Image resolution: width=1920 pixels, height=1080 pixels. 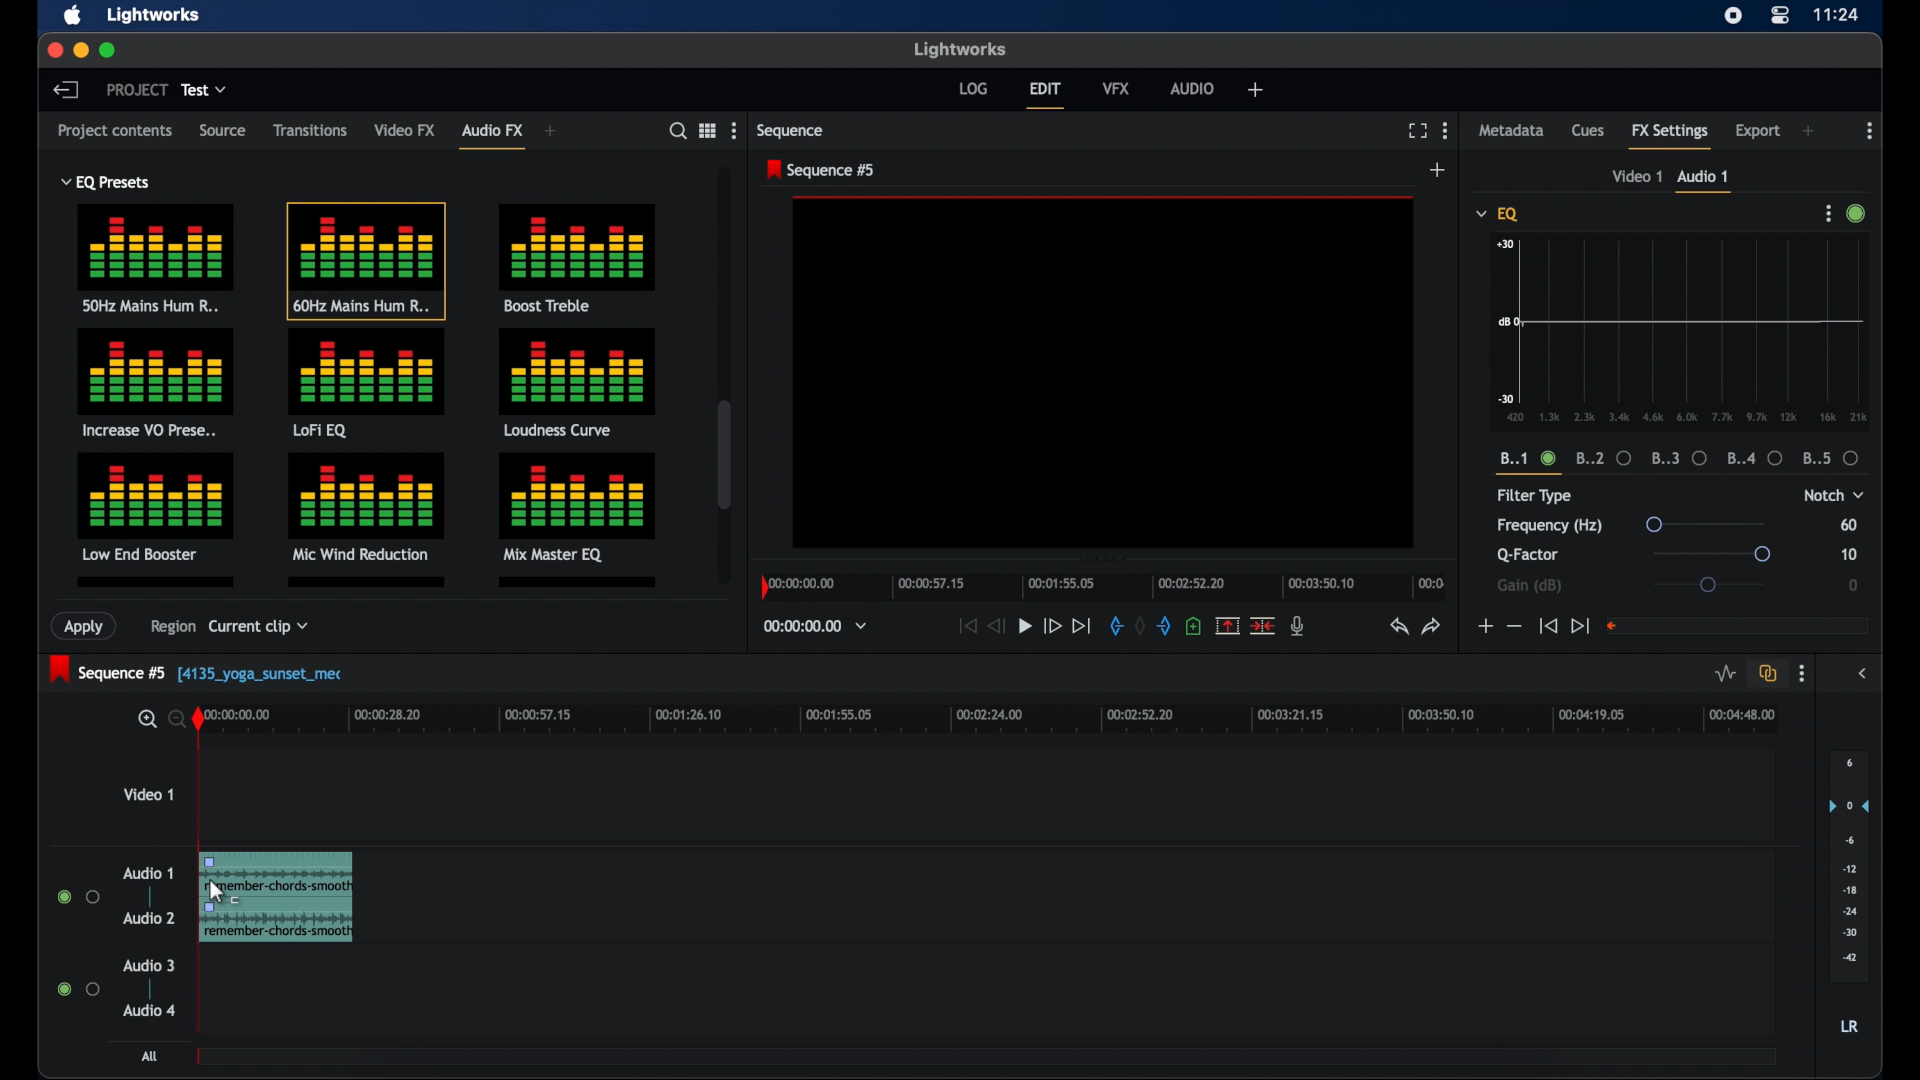 What do you see at coordinates (1850, 554) in the screenshot?
I see `10` at bounding box center [1850, 554].